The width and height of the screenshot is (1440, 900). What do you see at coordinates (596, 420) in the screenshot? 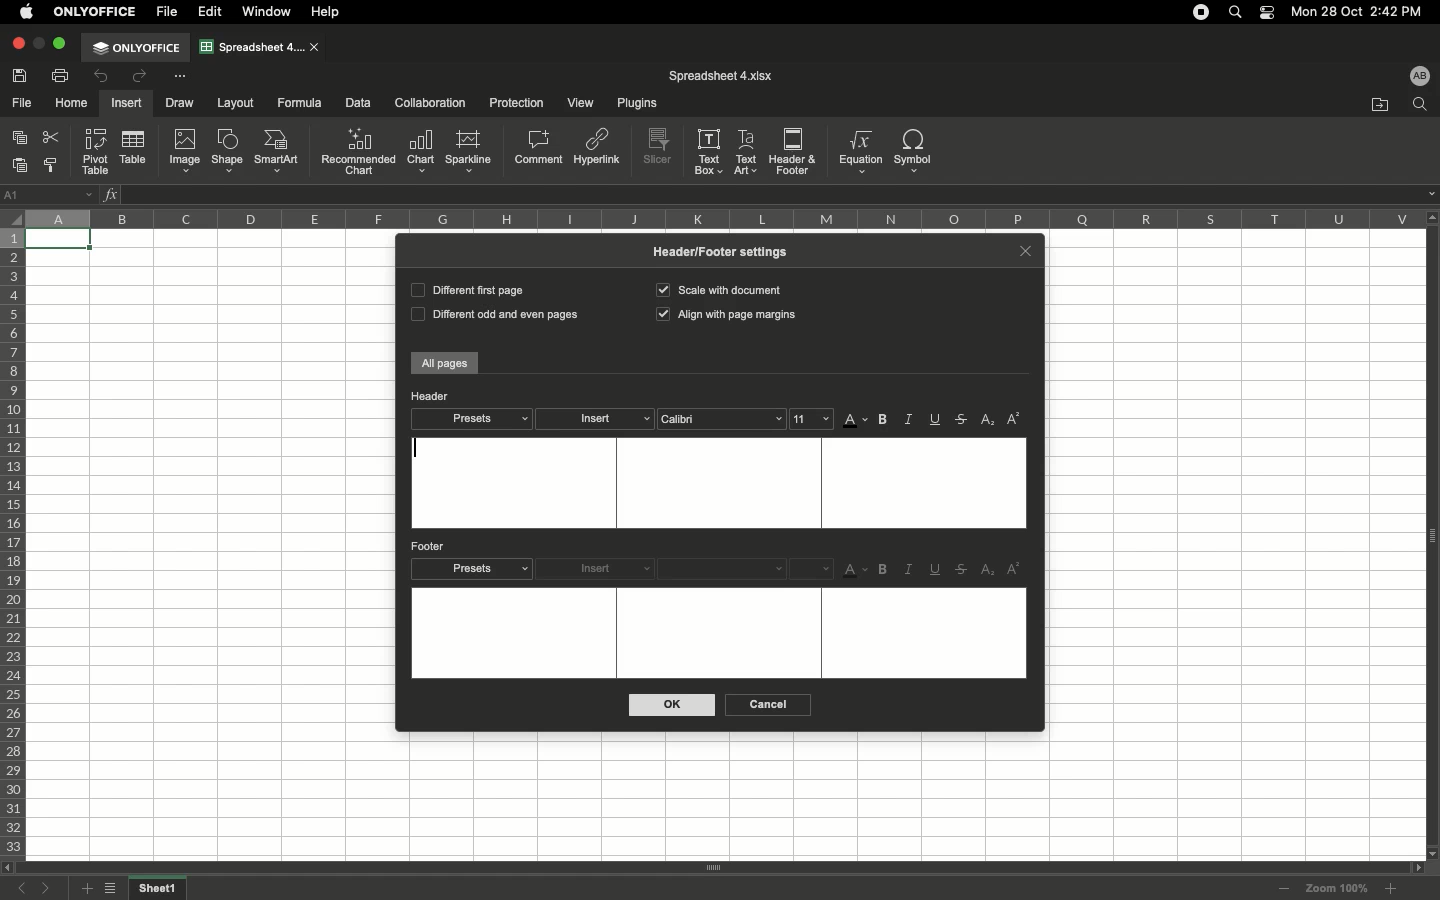
I see `Insert` at bounding box center [596, 420].